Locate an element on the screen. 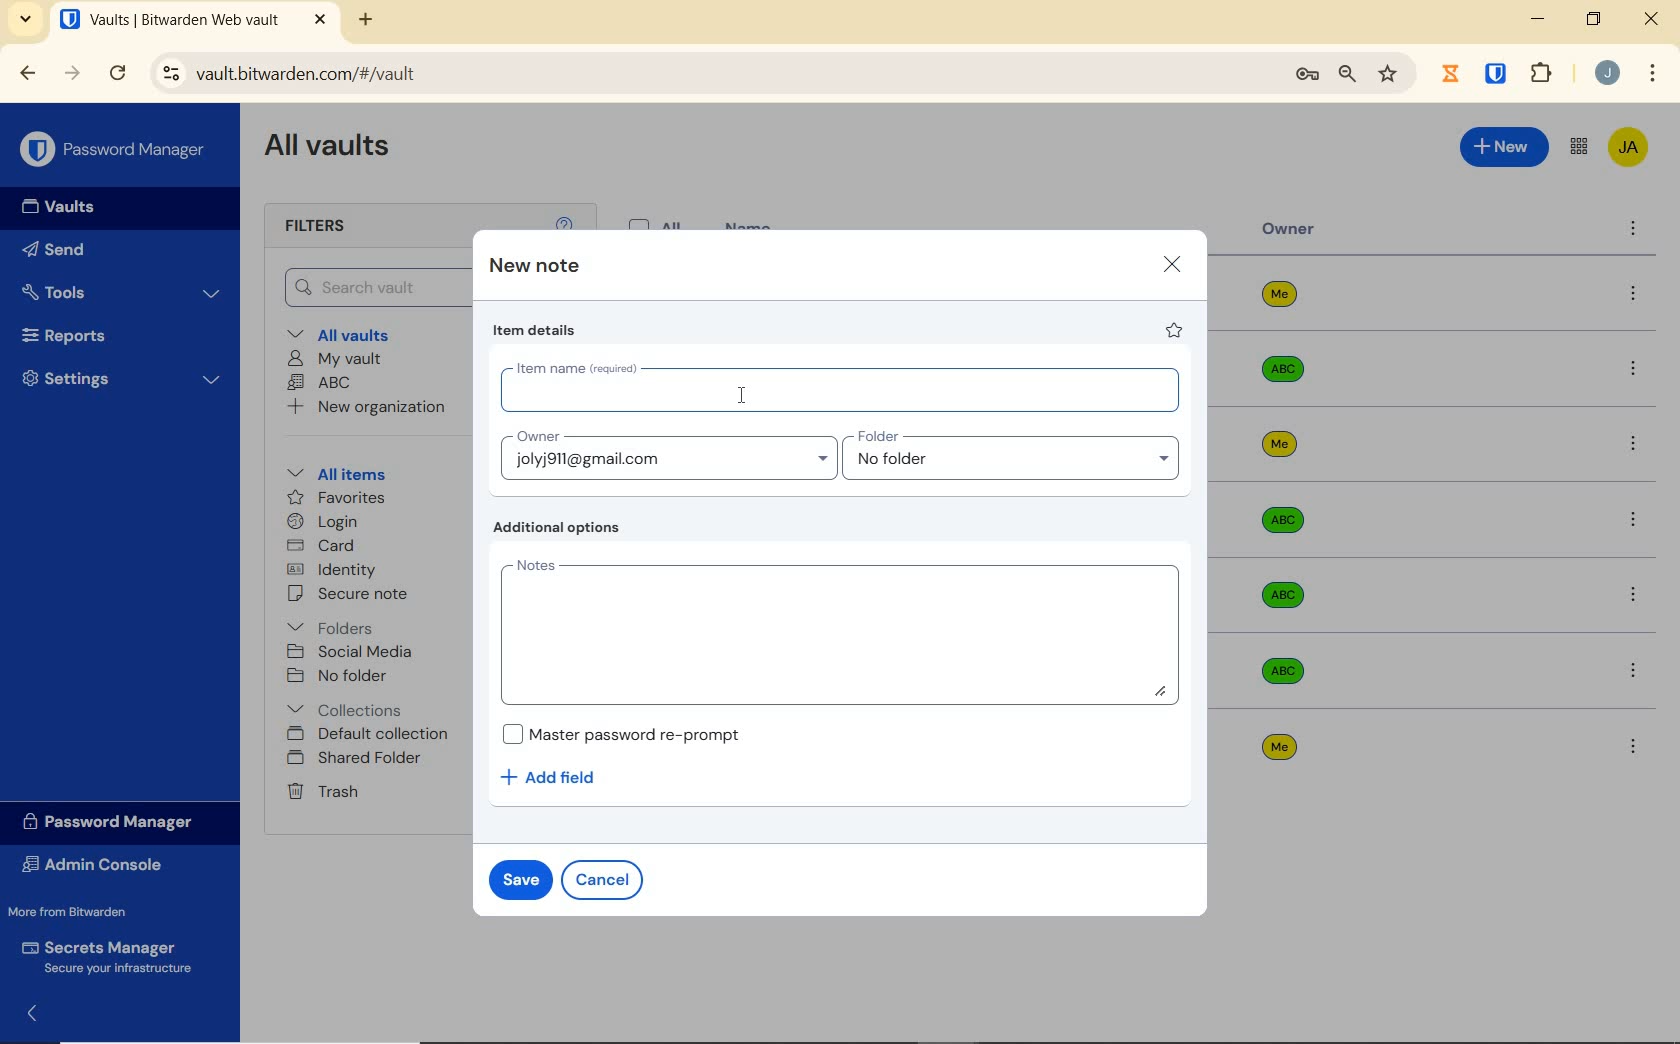  Secrets Manager is located at coordinates (112, 954).